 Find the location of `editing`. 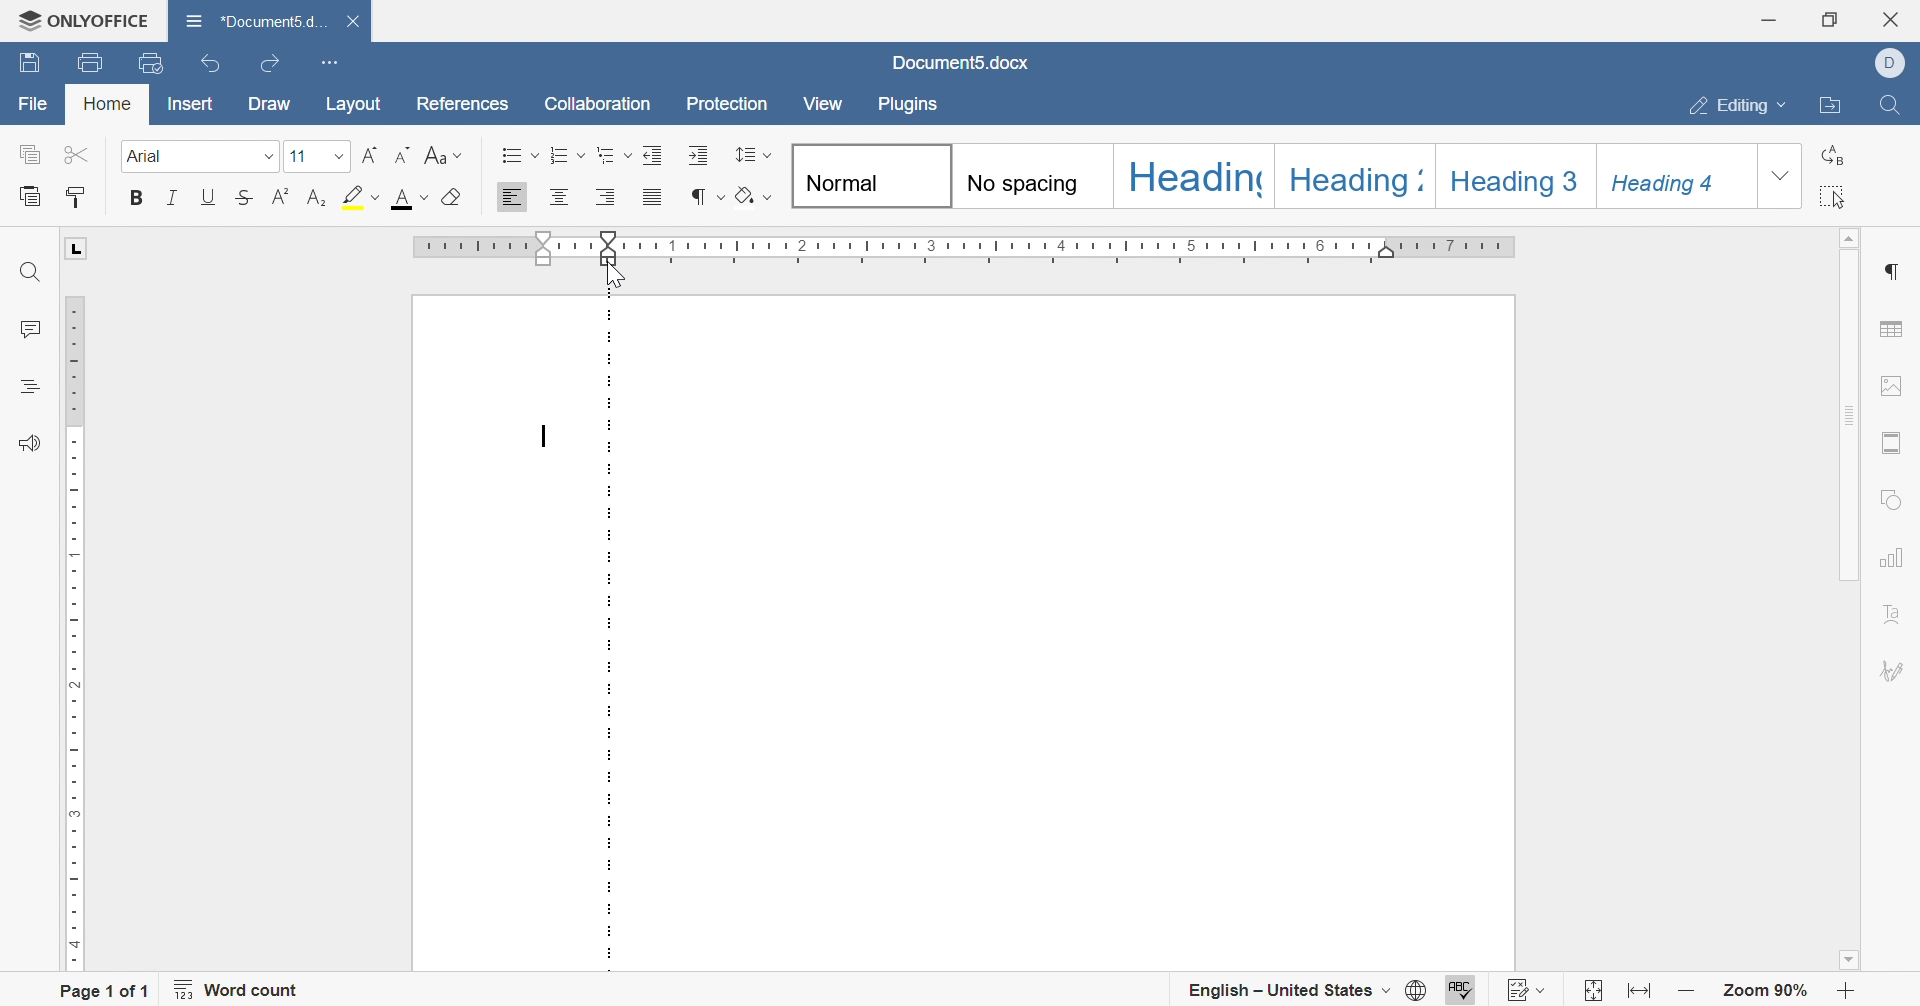

editing is located at coordinates (1737, 105).